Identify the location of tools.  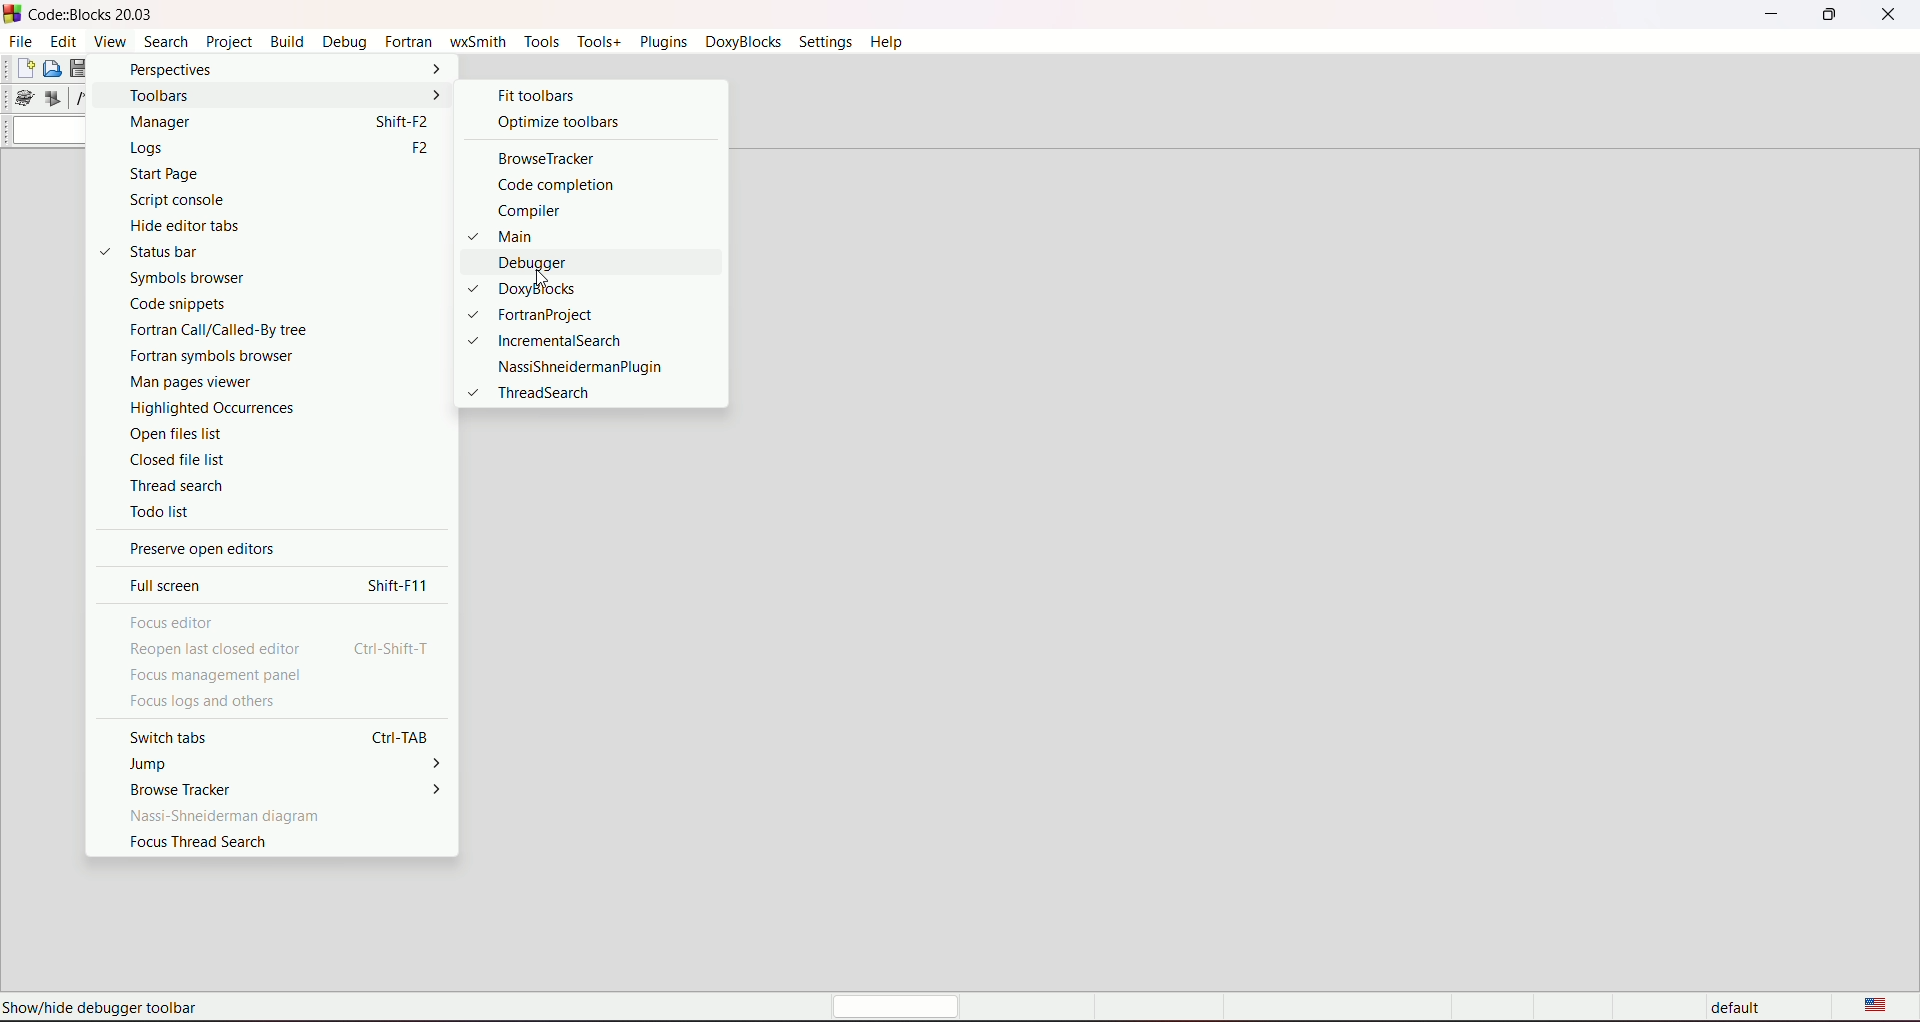
(541, 41).